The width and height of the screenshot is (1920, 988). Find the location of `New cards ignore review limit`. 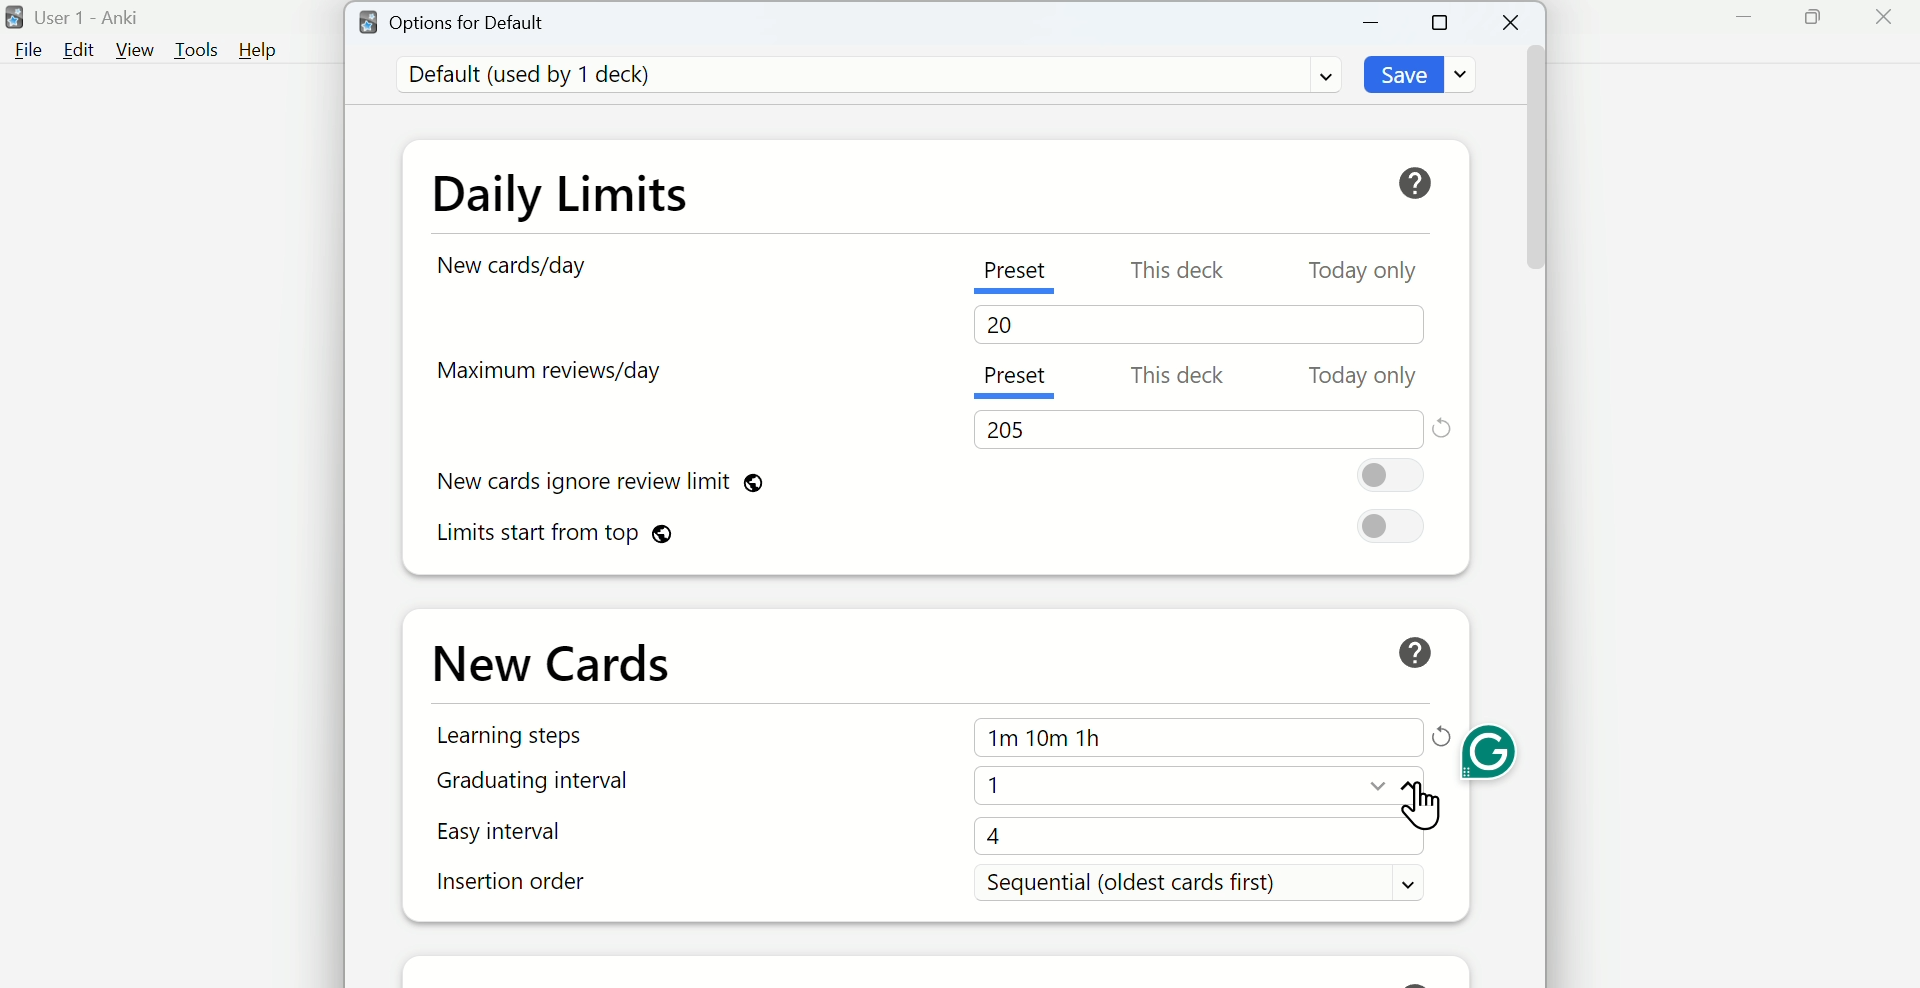

New cards ignore review limit is located at coordinates (625, 477).